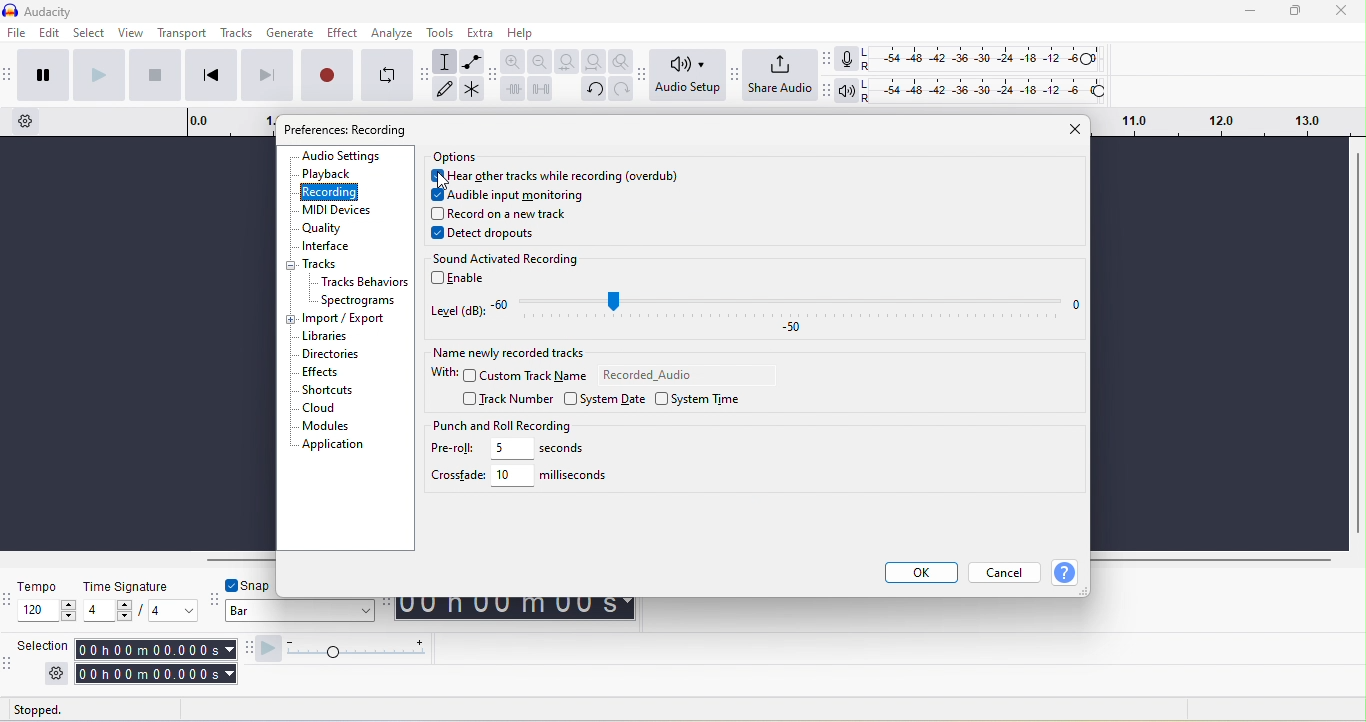  I want to click on timeline option, so click(27, 121).